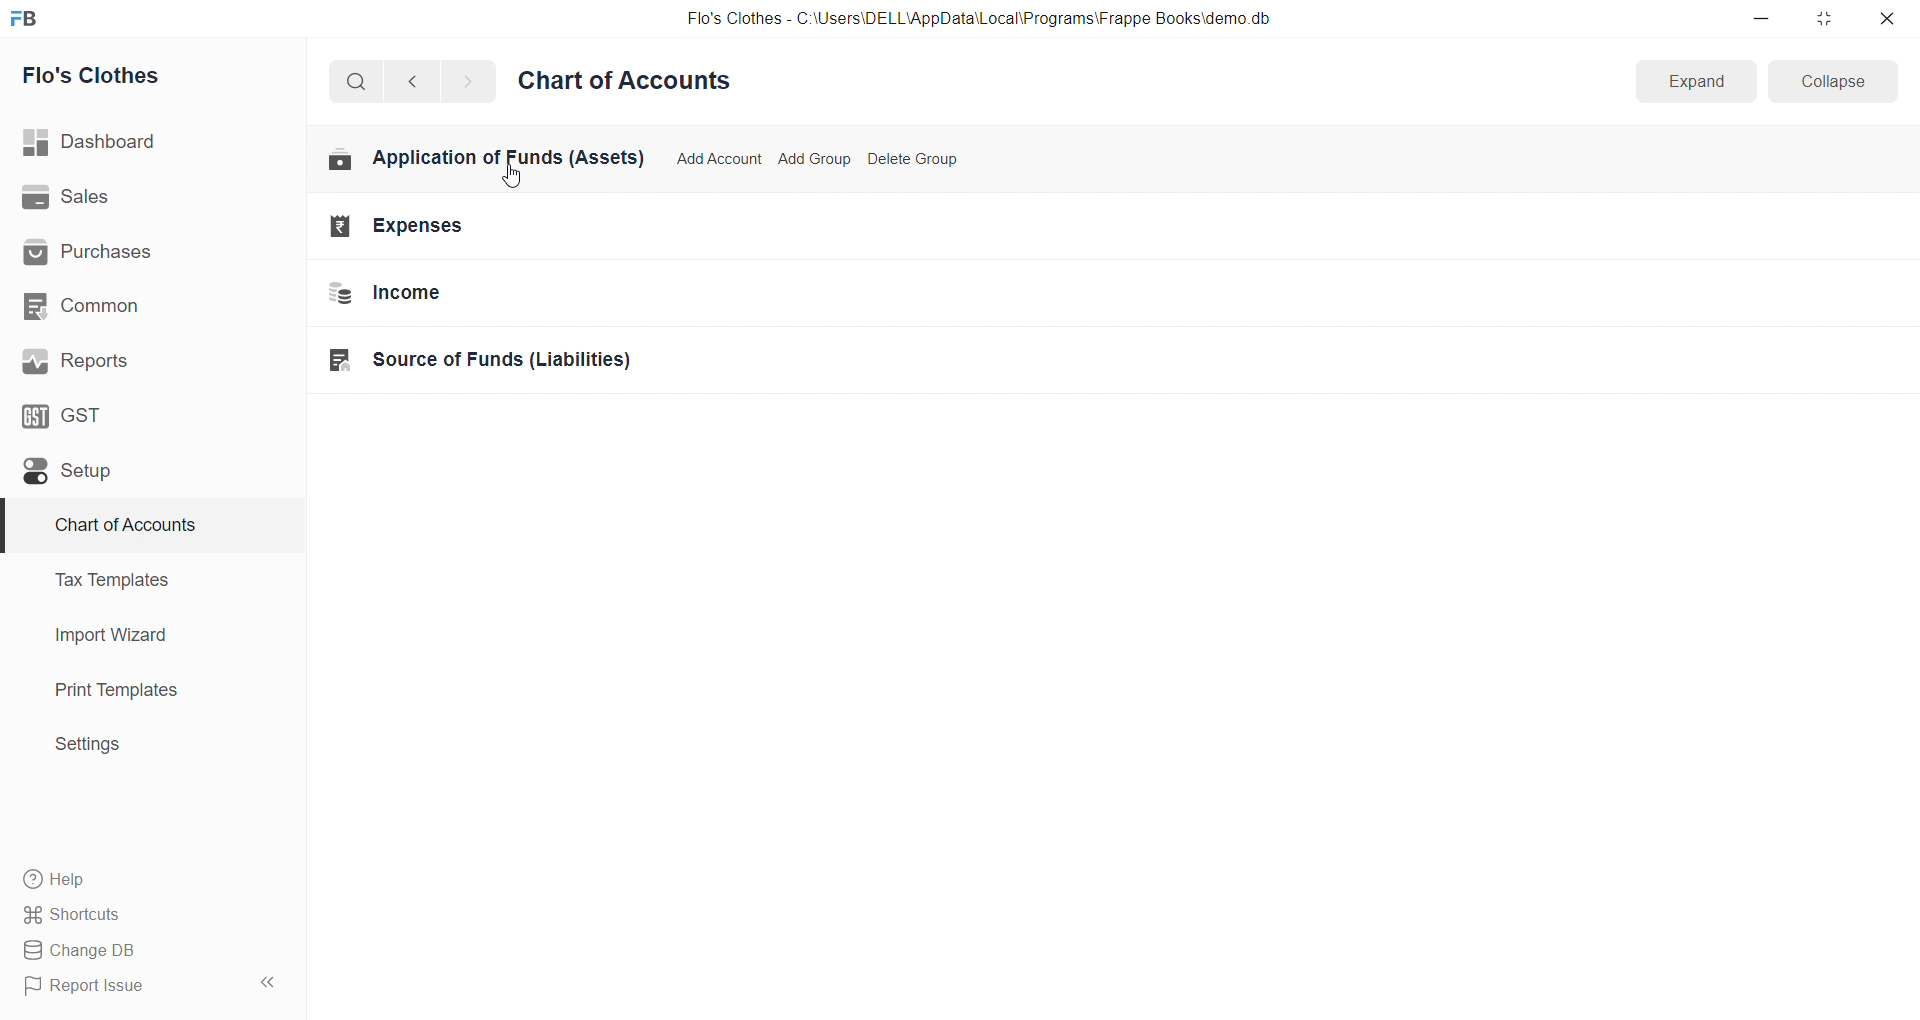 The image size is (1920, 1020). I want to click on Help, so click(145, 878).